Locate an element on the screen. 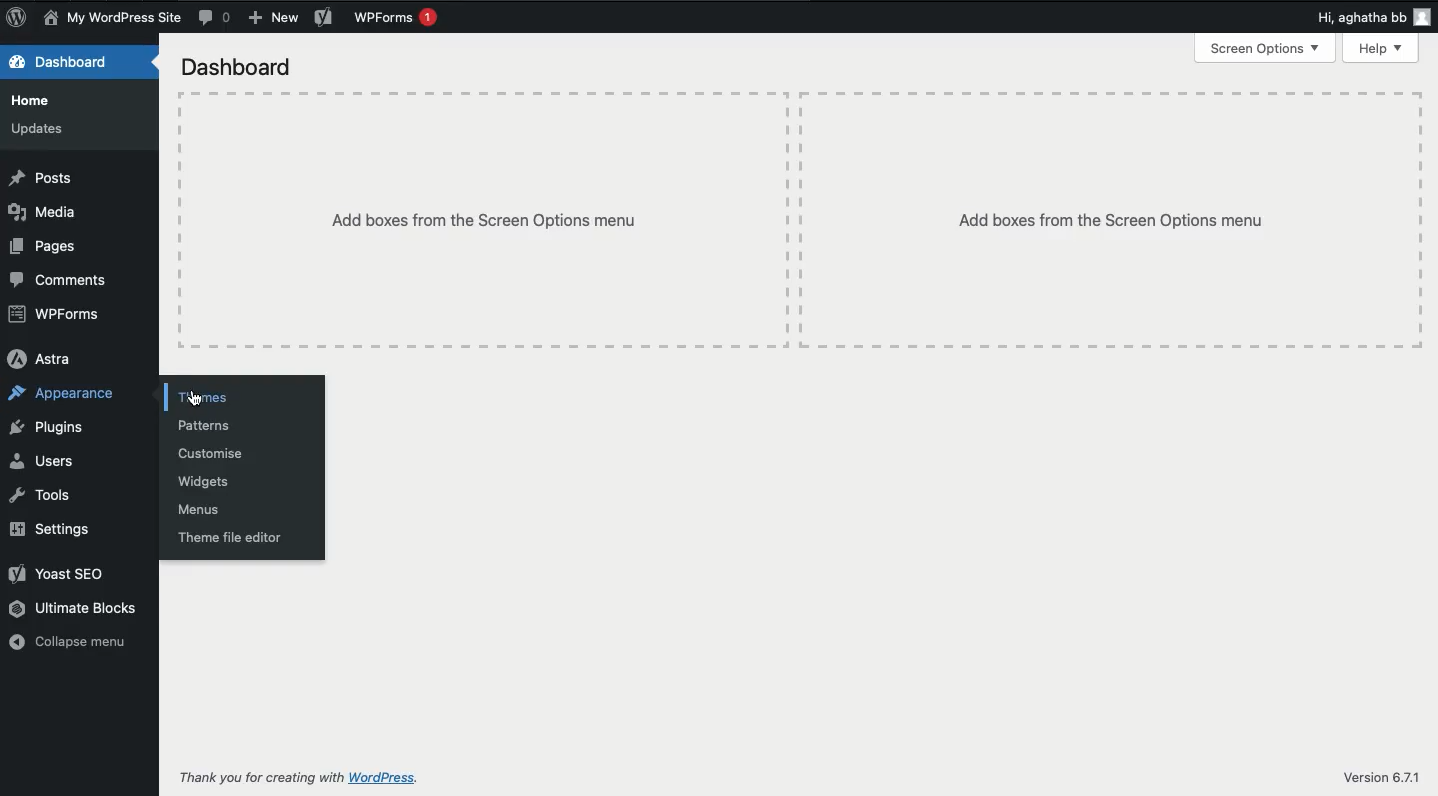 The height and width of the screenshot is (796, 1438). Add boxes from the screen options menu is located at coordinates (1112, 222).